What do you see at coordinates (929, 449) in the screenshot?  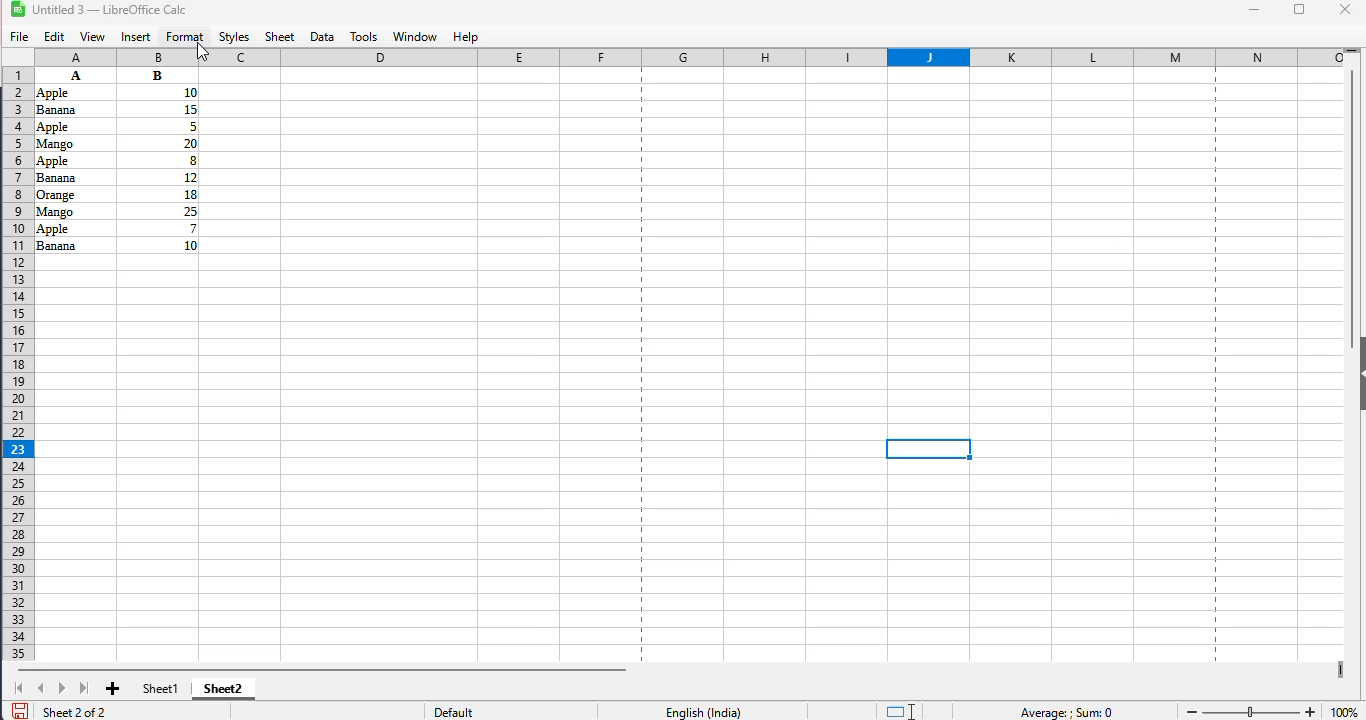 I see `active cell` at bounding box center [929, 449].